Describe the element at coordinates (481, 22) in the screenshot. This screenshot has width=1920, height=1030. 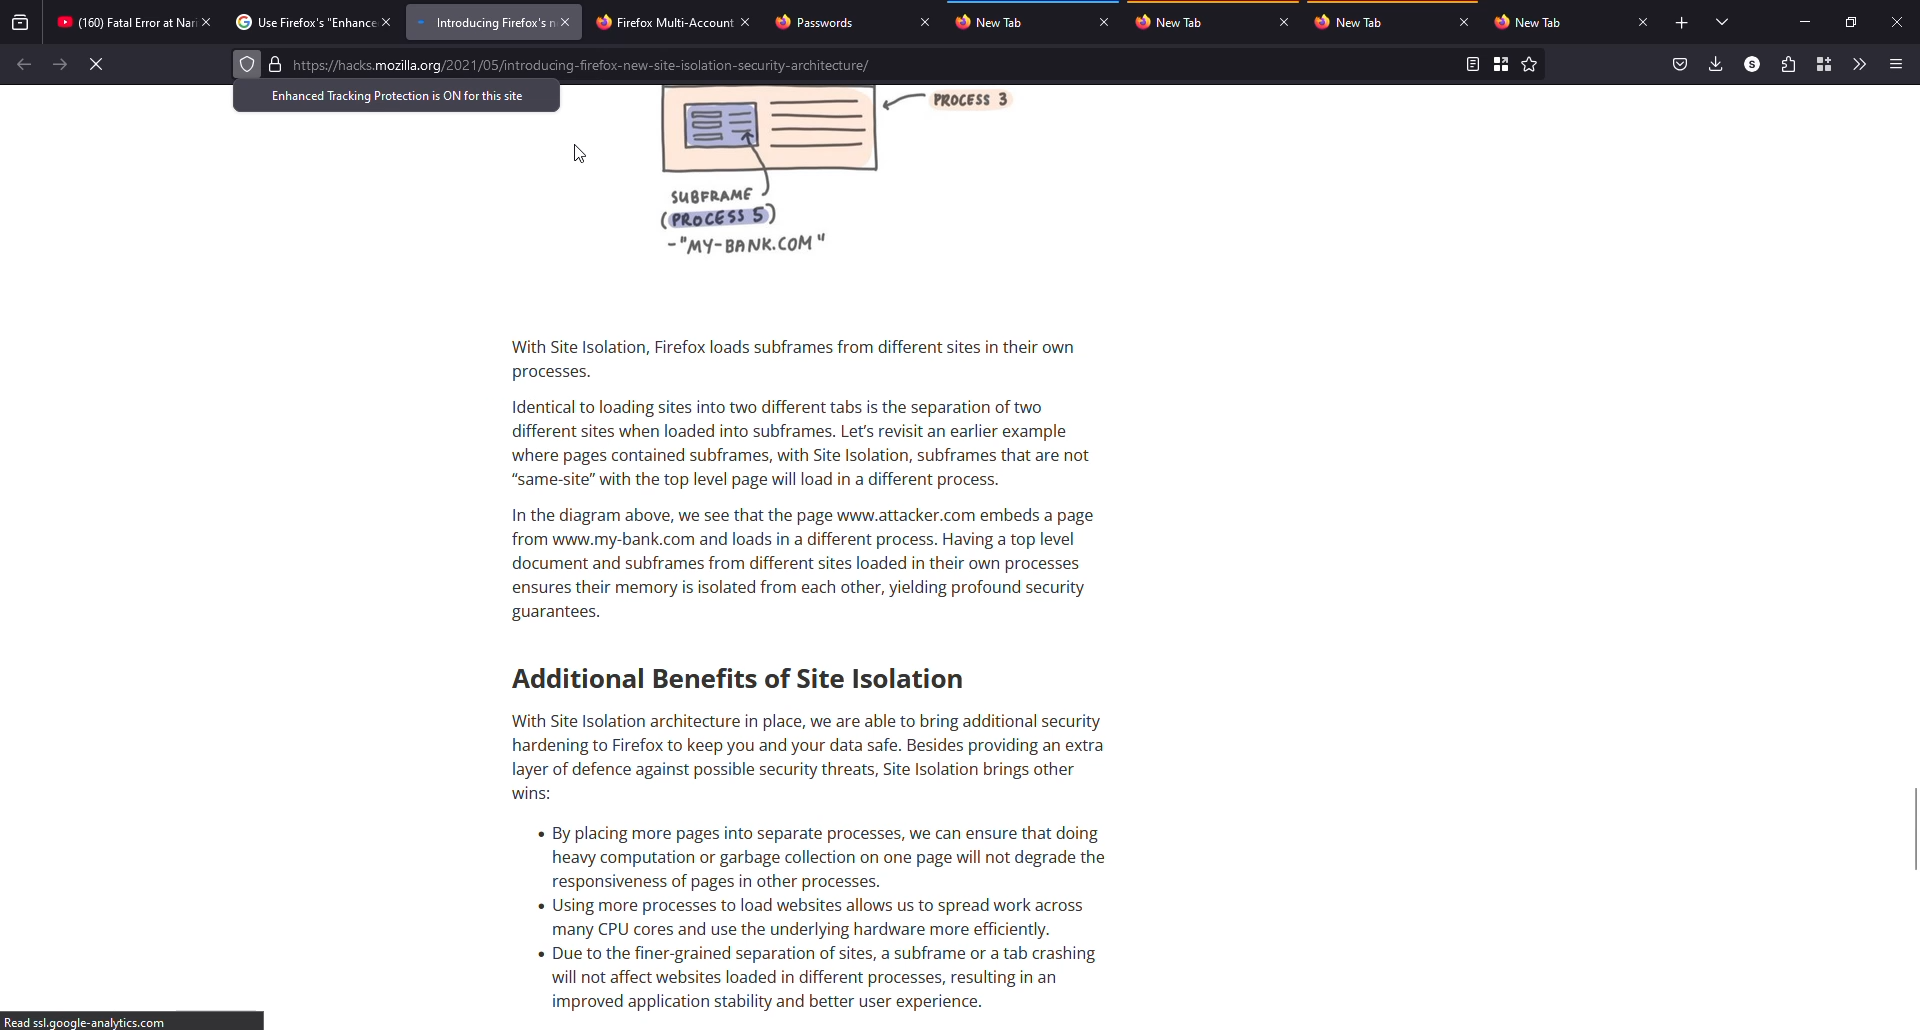
I see `tab` at that location.